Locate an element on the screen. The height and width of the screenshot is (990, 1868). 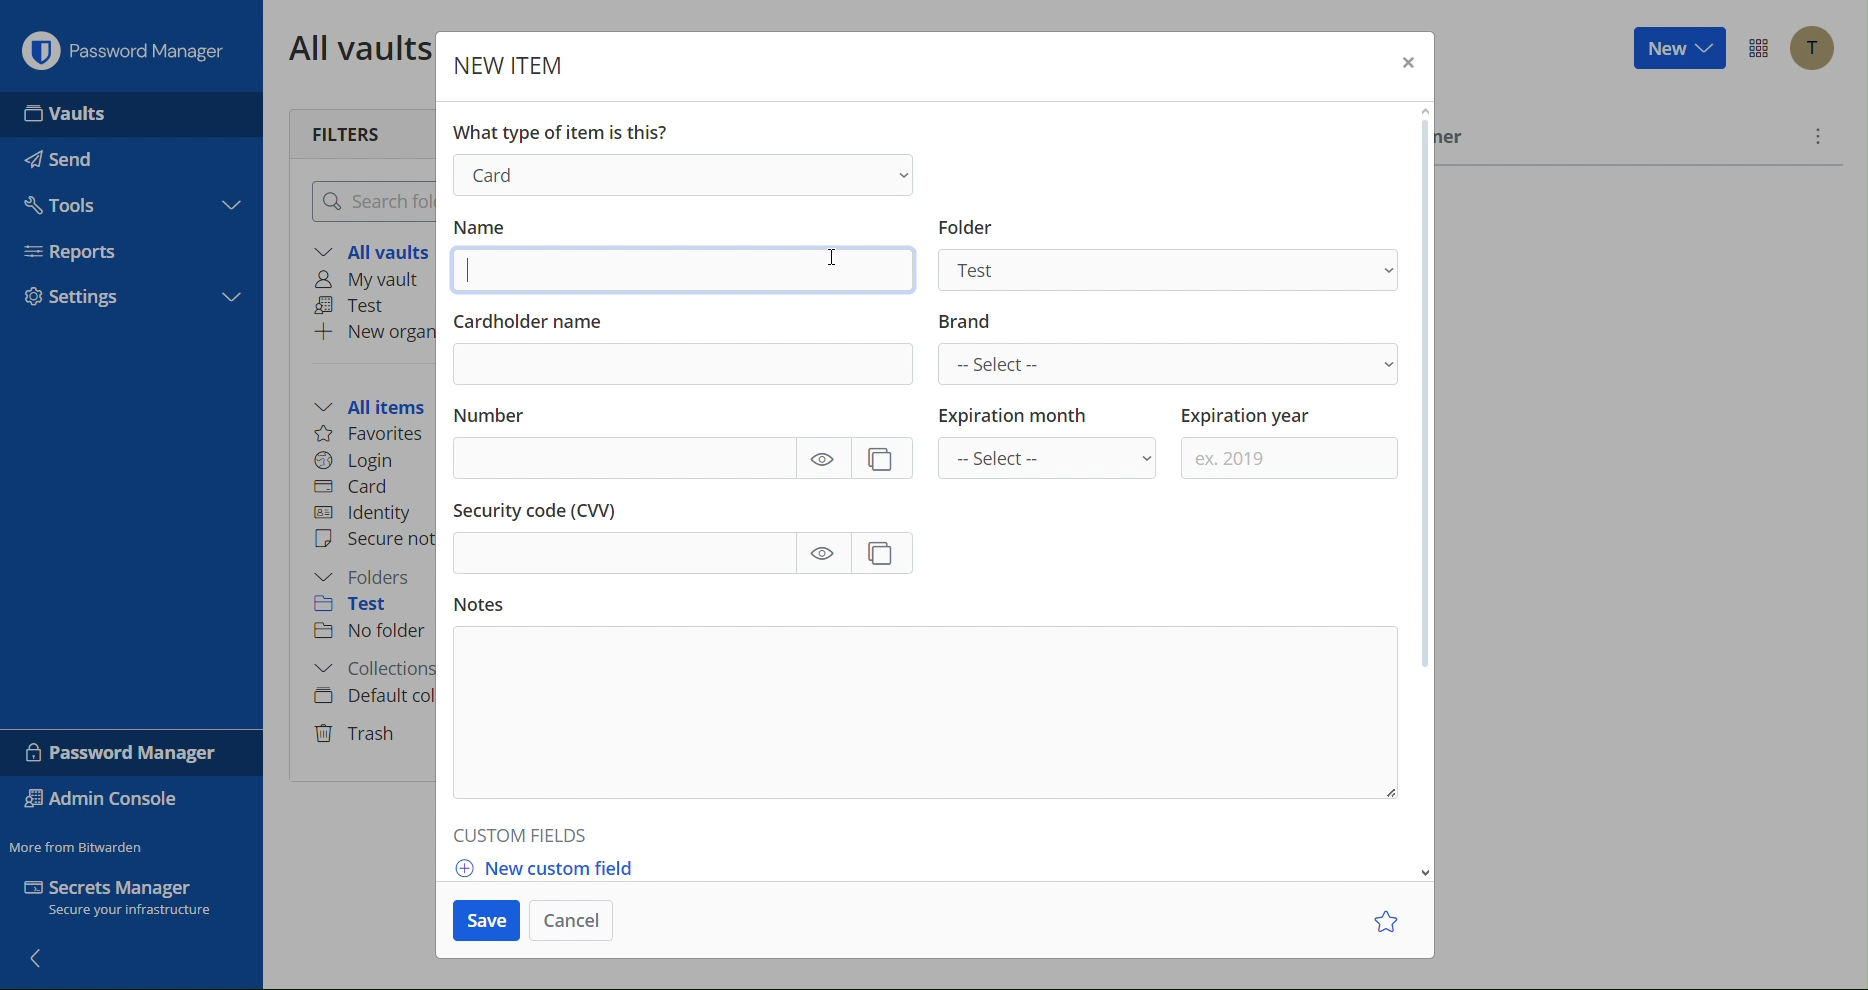
Cancel is located at coordinates (571, 922).